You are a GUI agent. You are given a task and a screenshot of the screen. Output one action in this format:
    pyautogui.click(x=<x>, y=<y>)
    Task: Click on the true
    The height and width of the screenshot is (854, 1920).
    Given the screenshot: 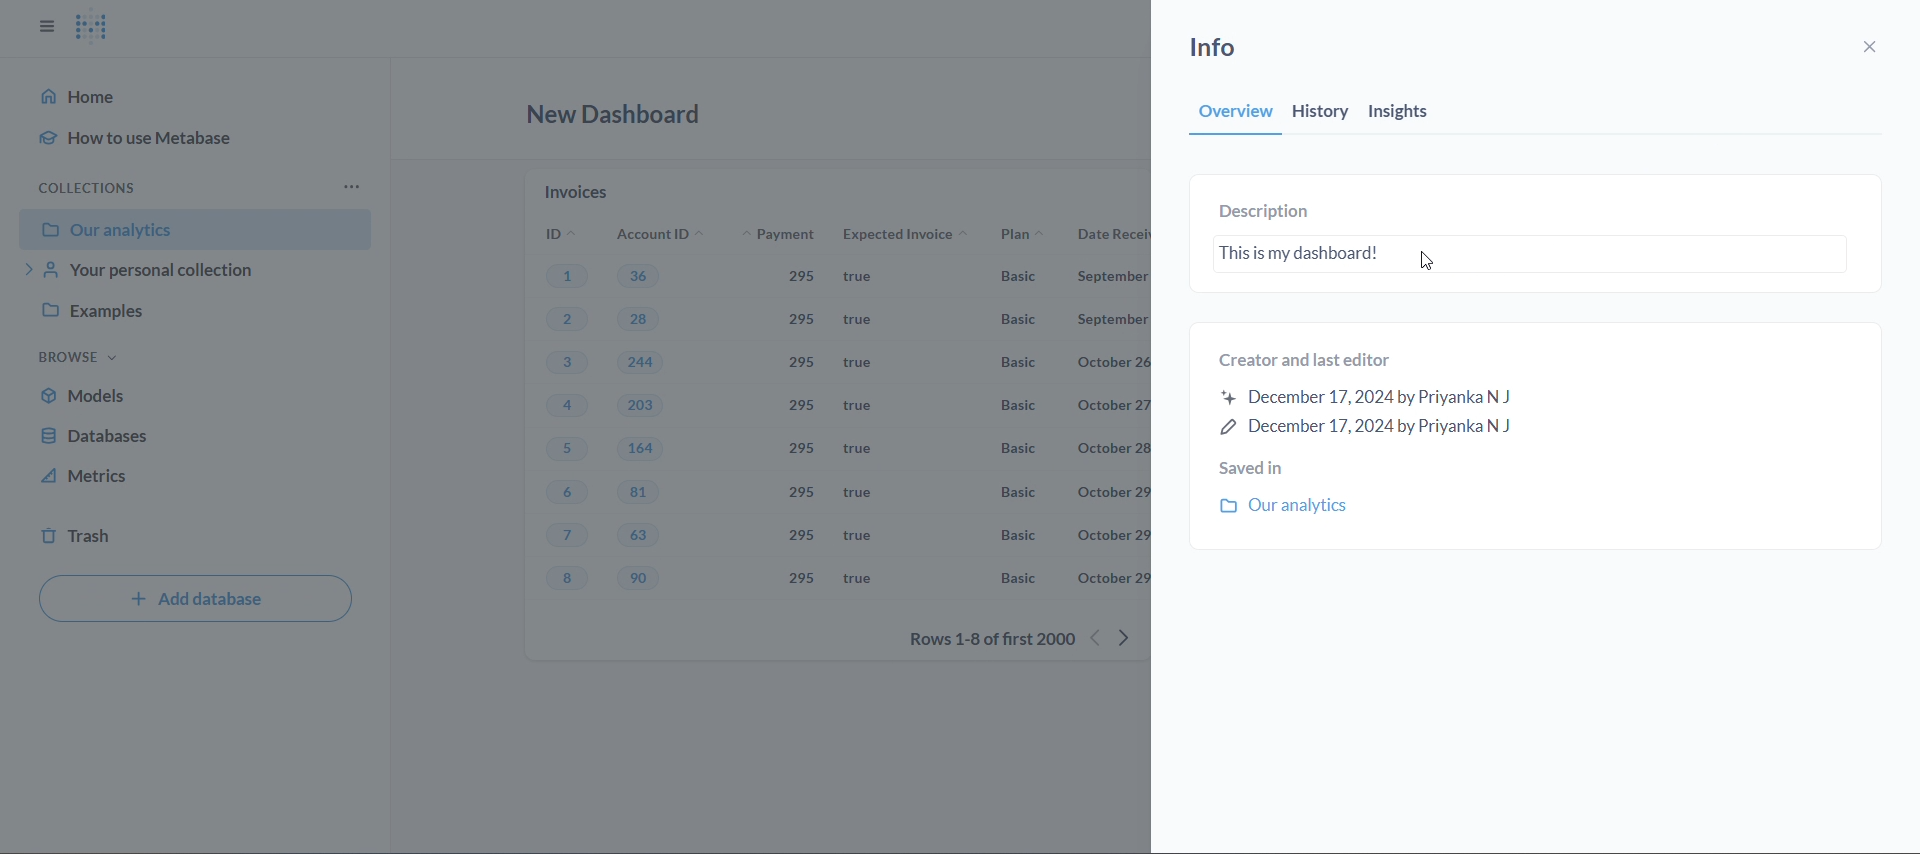 What is the action you would take?
    pyautogui.click(x=861, y=450)
    